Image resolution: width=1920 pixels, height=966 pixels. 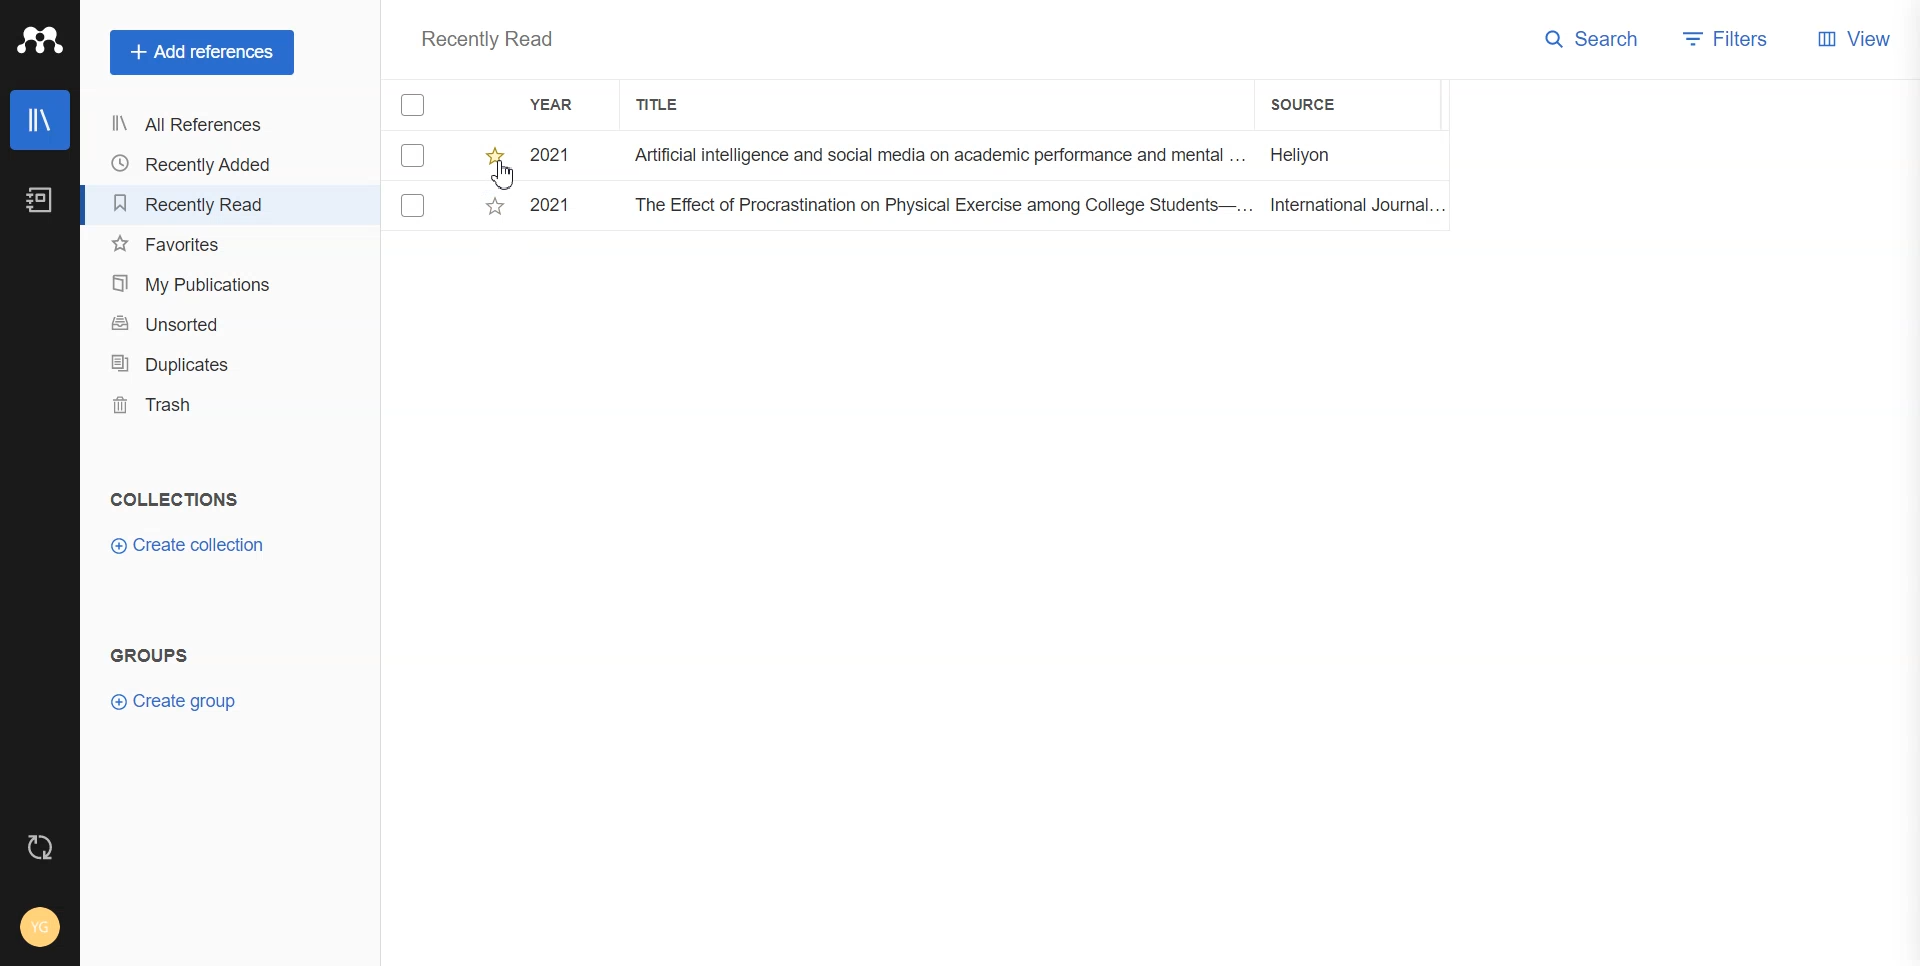 What do you see at coordinates (174, 500) in the screenshot?
I see `Text` at bounding box center [174, 500].